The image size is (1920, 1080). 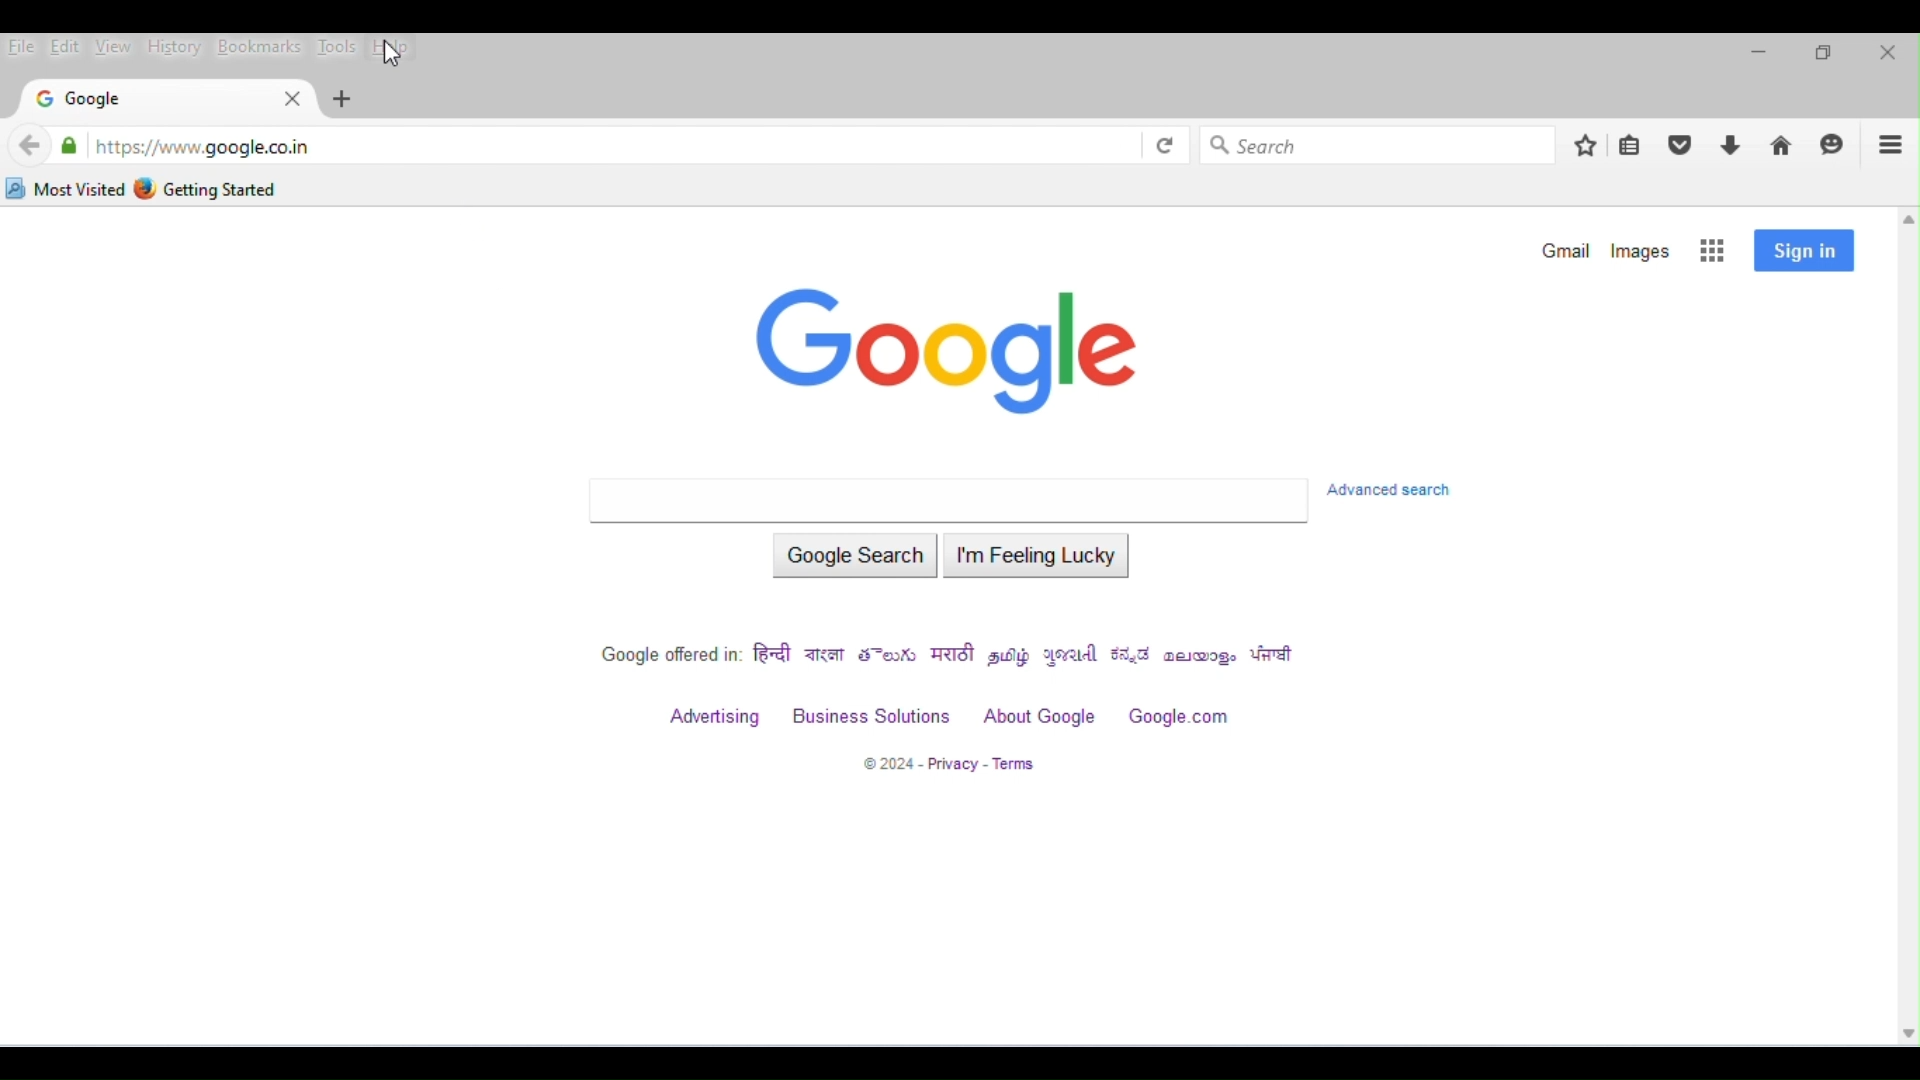 What do you see at coordinates (1275, 656) in the screenshot?
I see `punjabi` at bounding box center [1275, 656].